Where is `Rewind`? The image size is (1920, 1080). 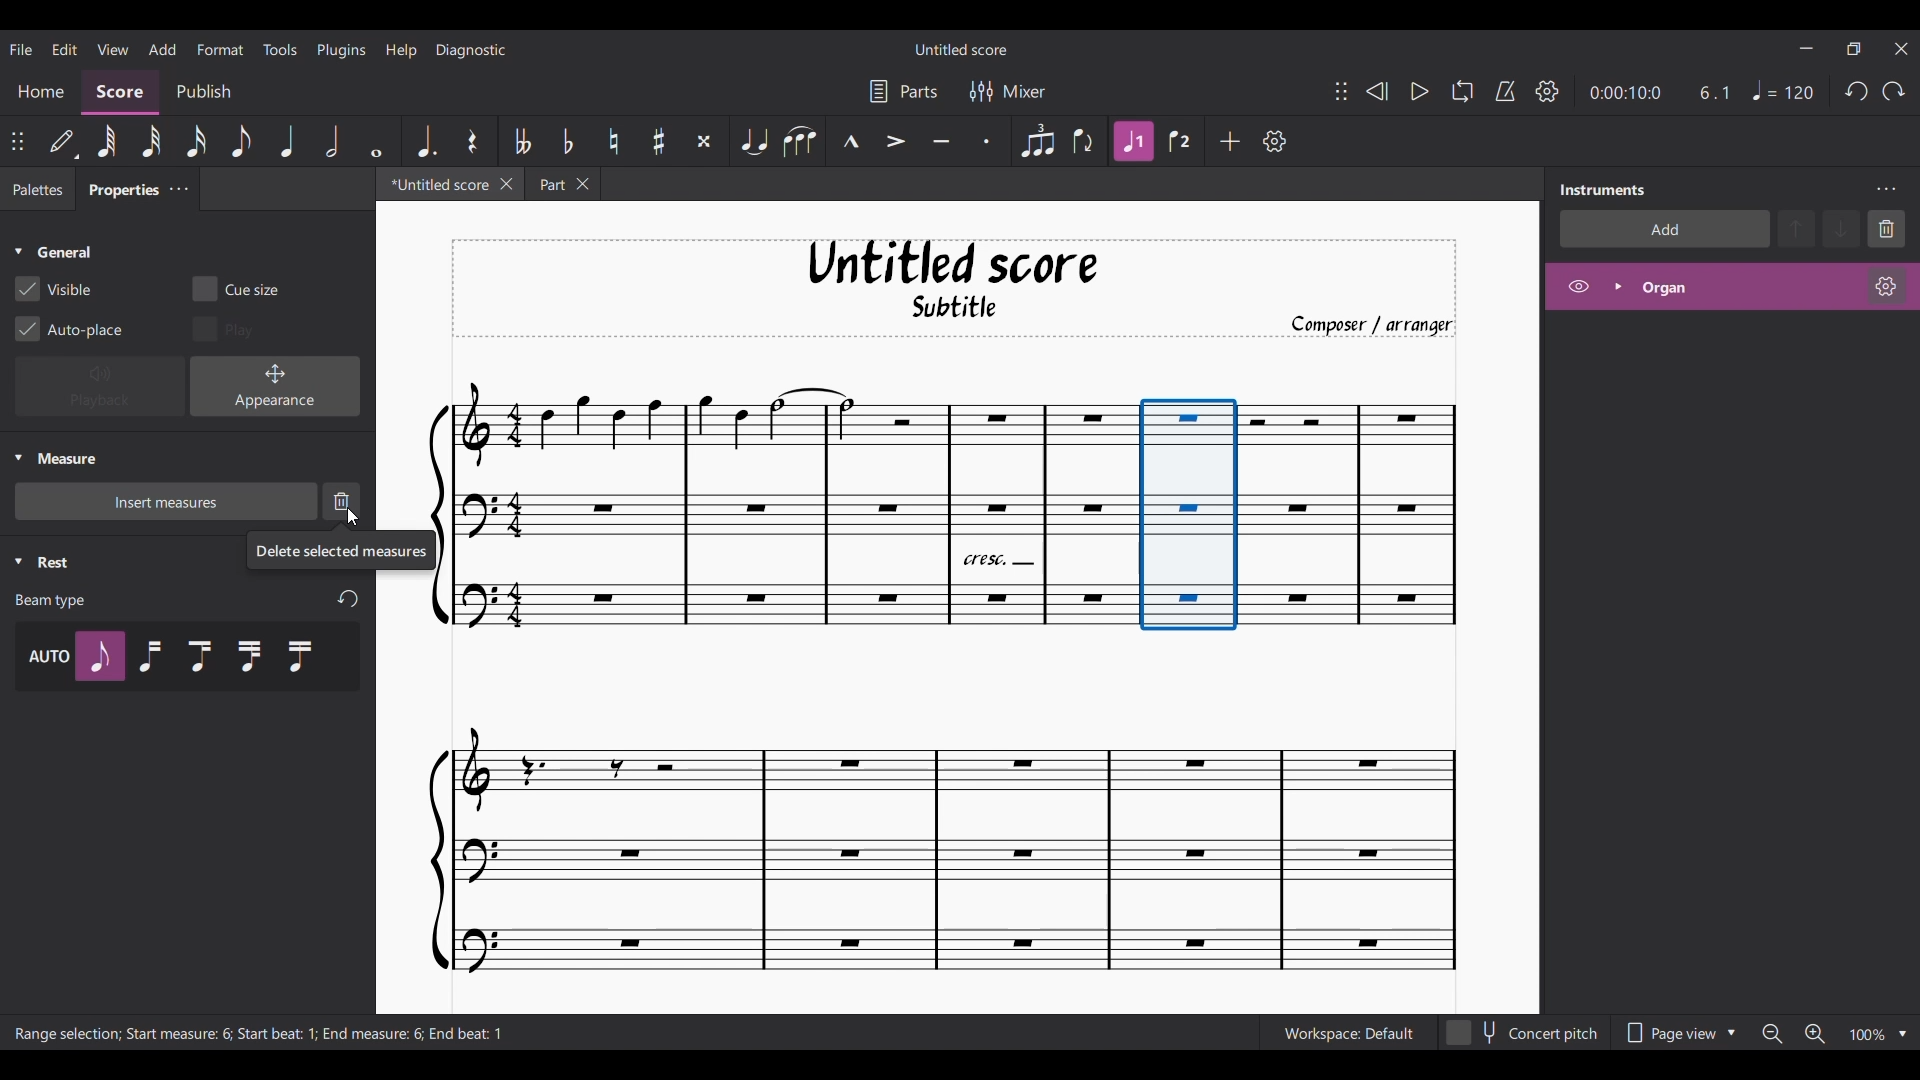 Rewind is located at coordinates (1377, 91).